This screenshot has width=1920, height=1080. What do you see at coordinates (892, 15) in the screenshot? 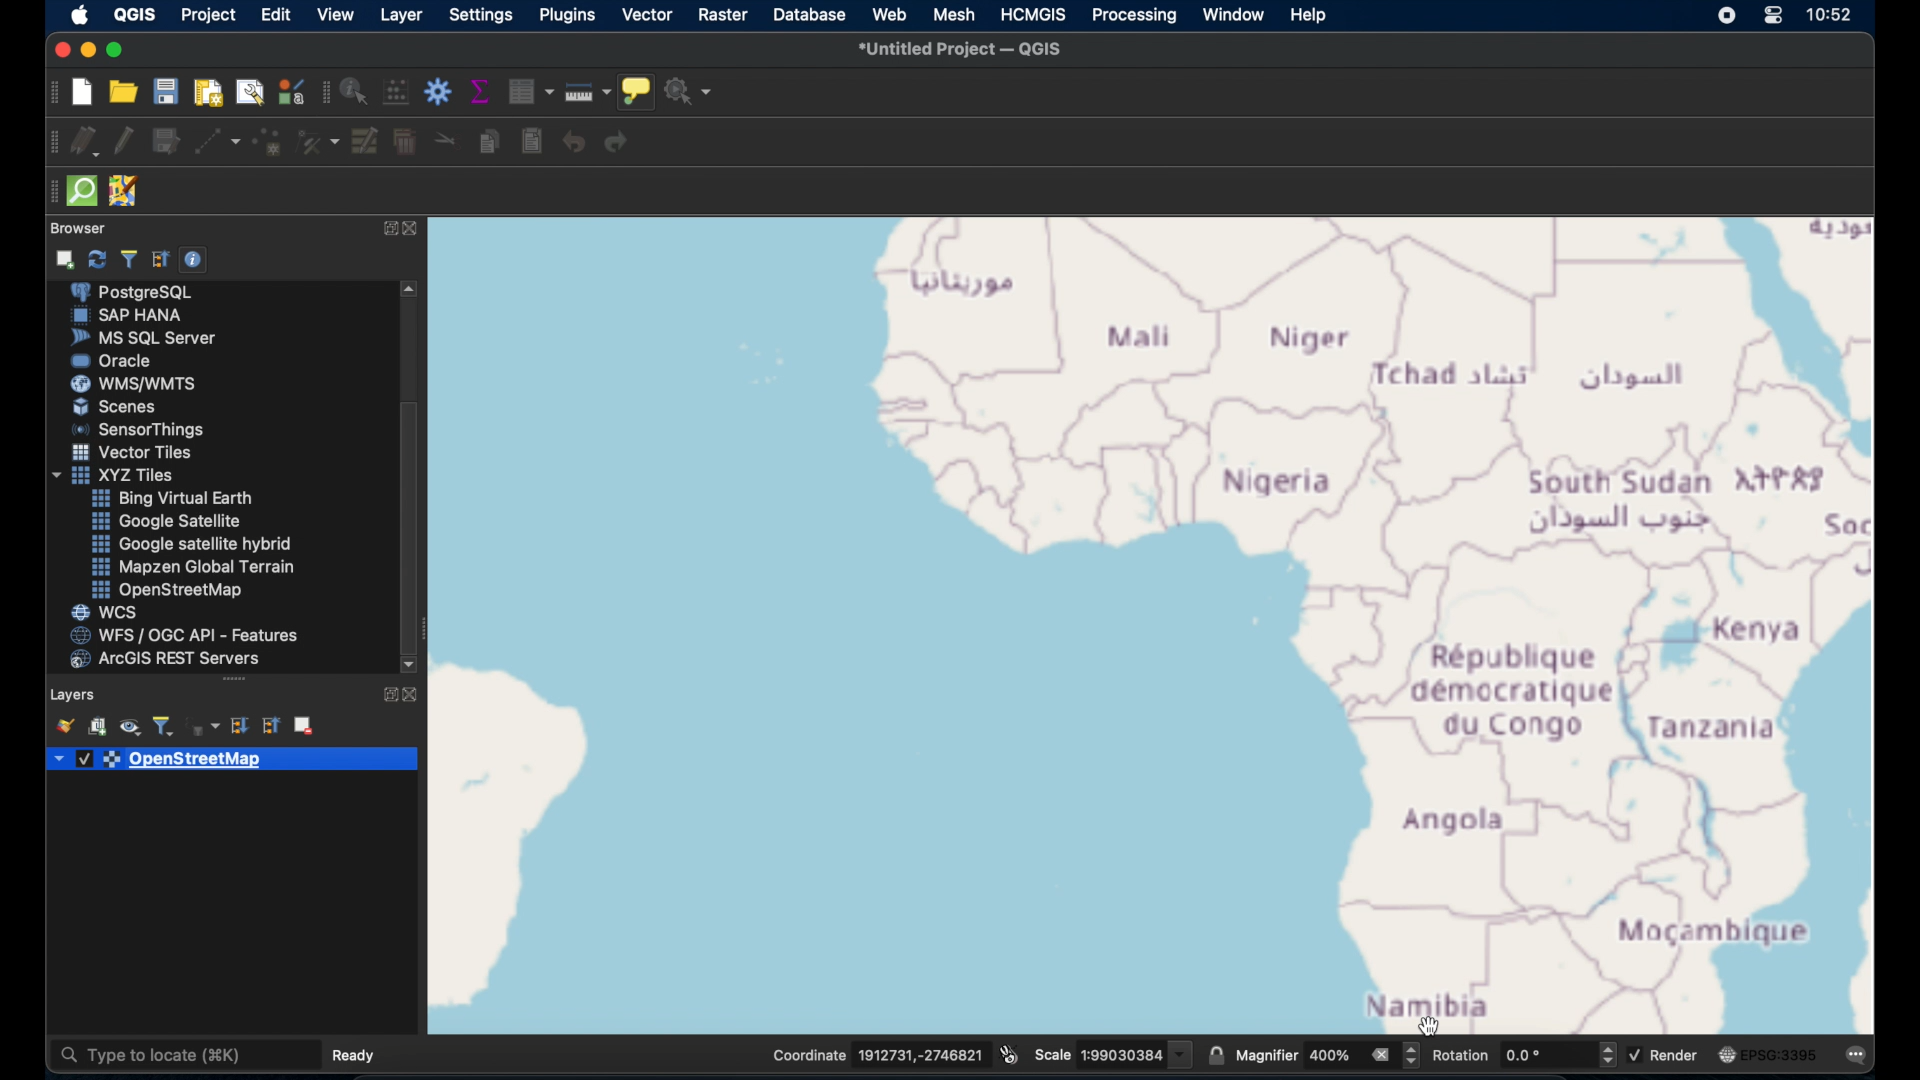
I see `web` at bounding box center [892, 15].